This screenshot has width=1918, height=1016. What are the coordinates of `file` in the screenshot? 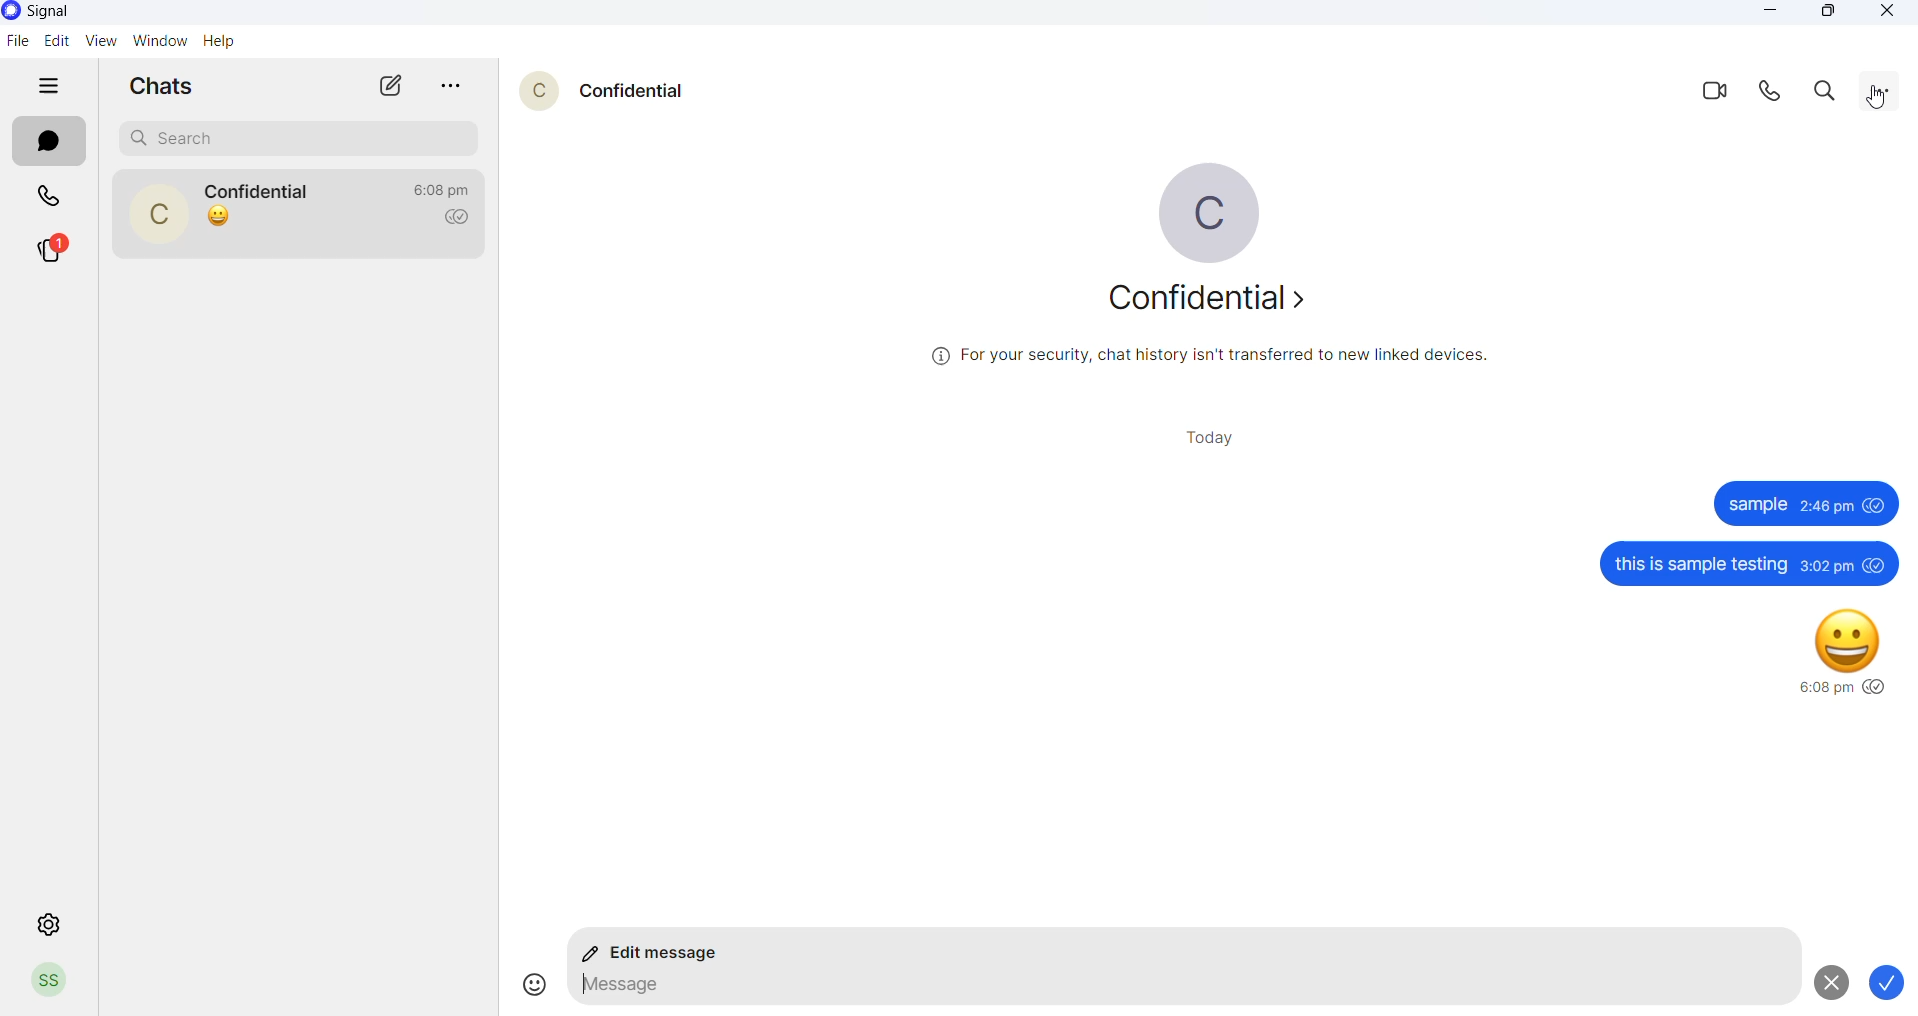 It's located at (18, 40).